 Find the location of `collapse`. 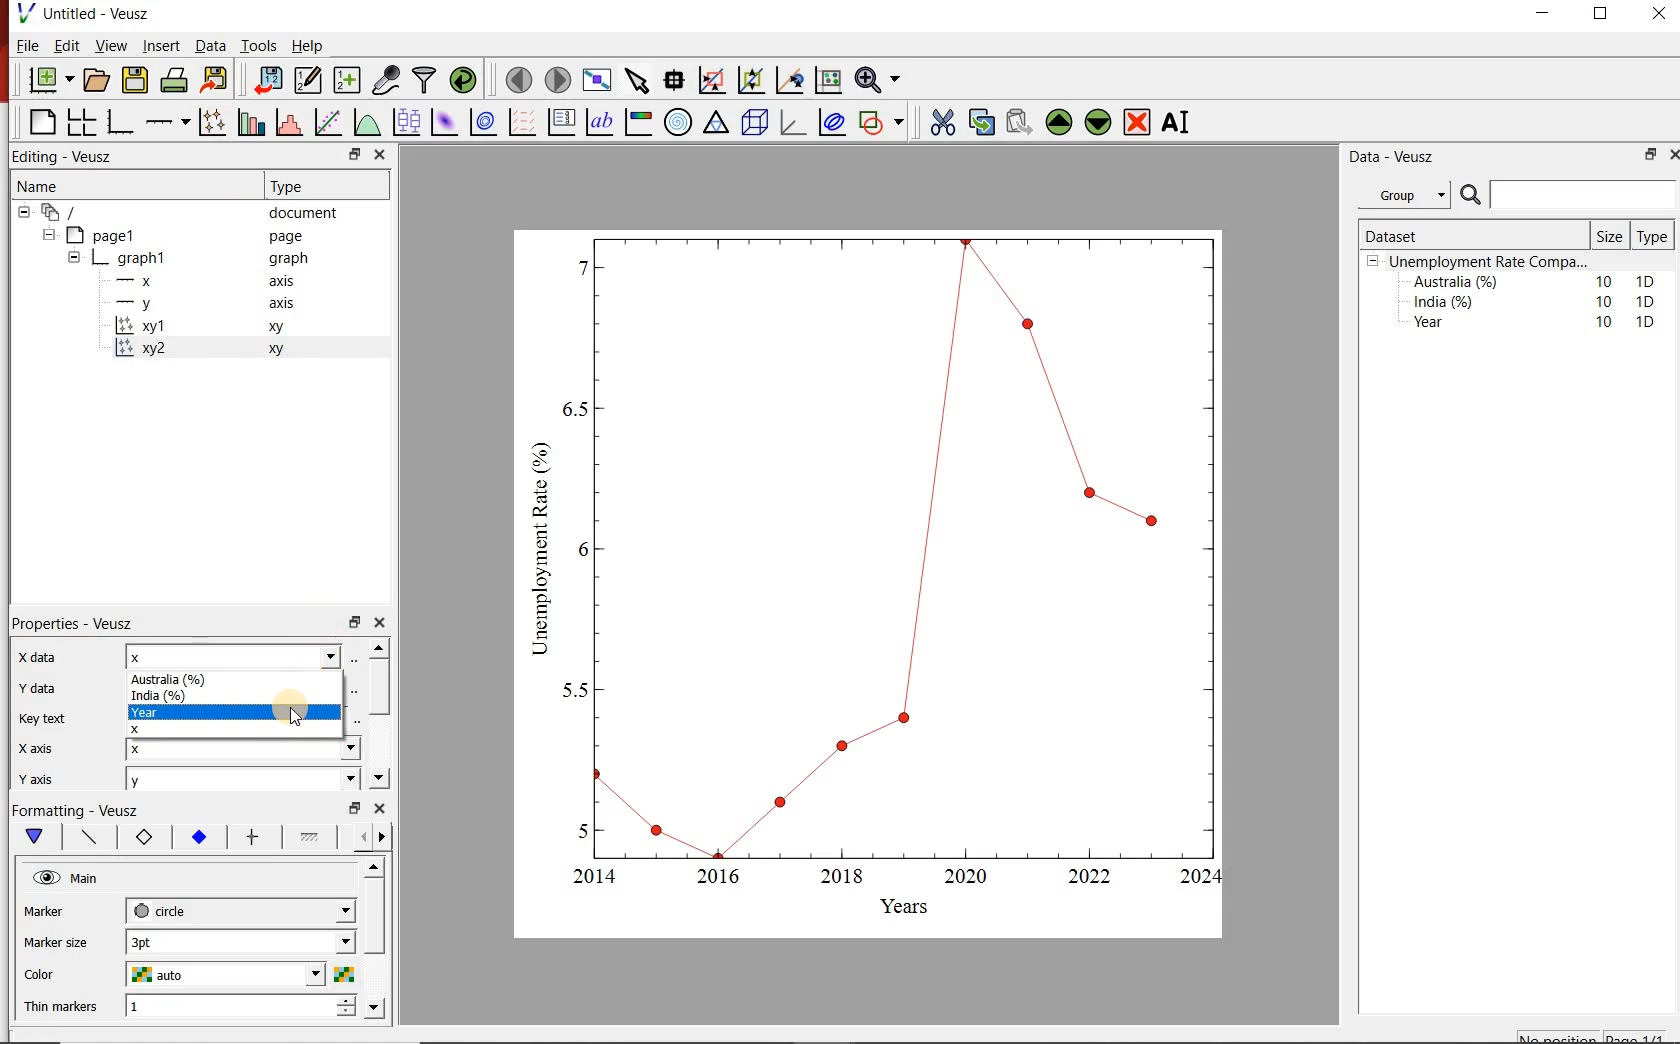

collapse is located at coordinates (23, 212).